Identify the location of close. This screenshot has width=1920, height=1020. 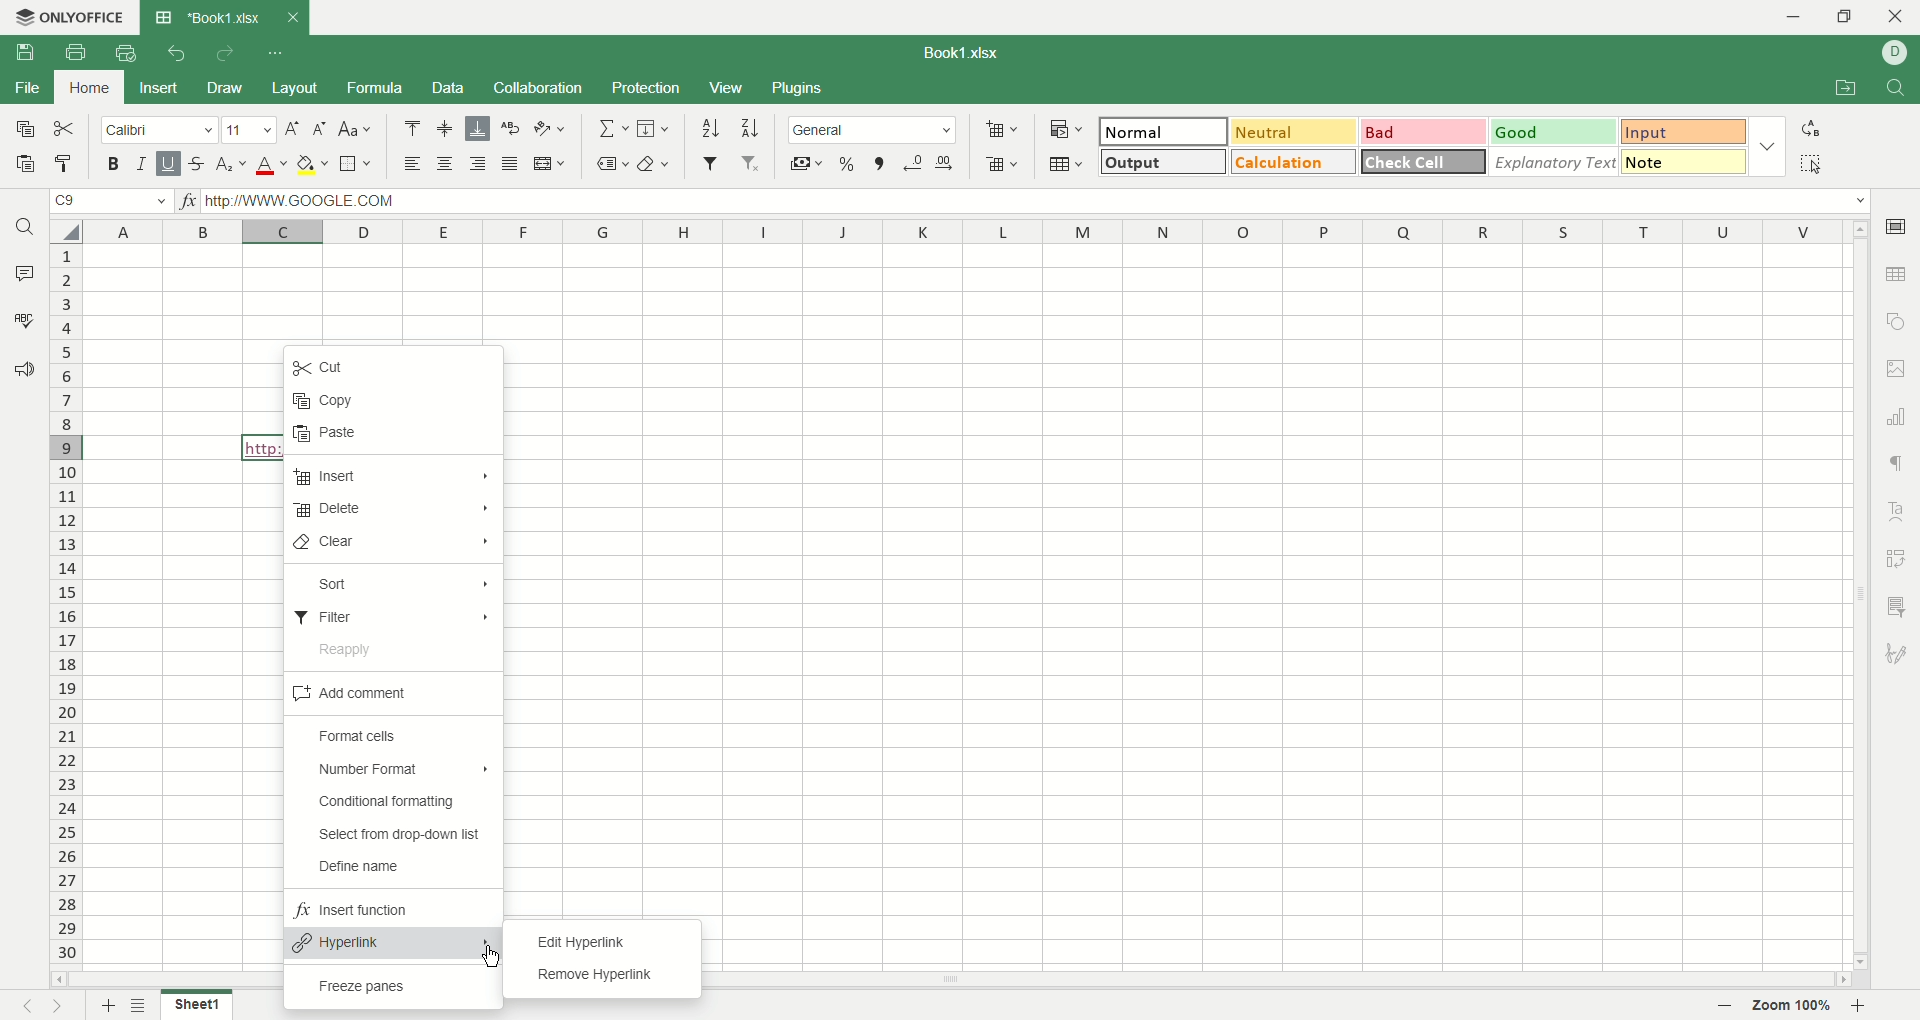
(1896, 17).